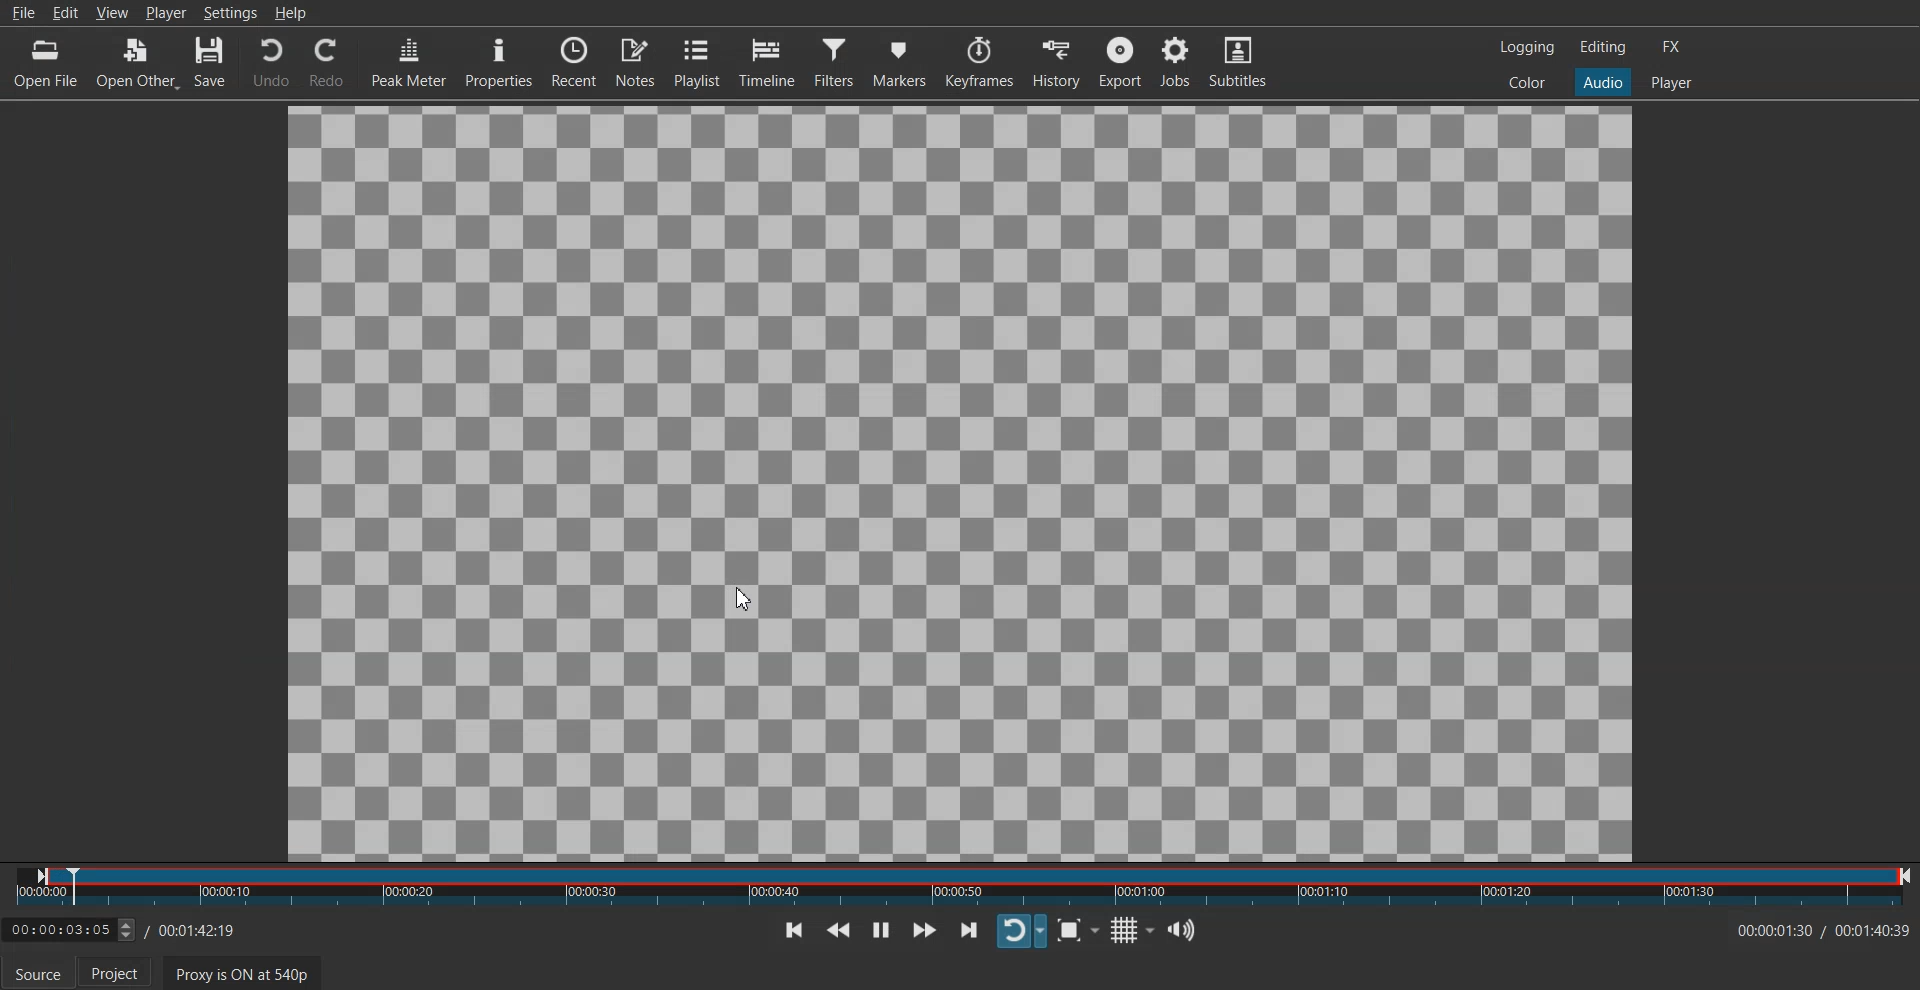 The height and width of the screenshot is (990, 1920). Describe the element at coordinates (924, 930) in the screenshot. I see `Play Quickly Forwards` at that location.